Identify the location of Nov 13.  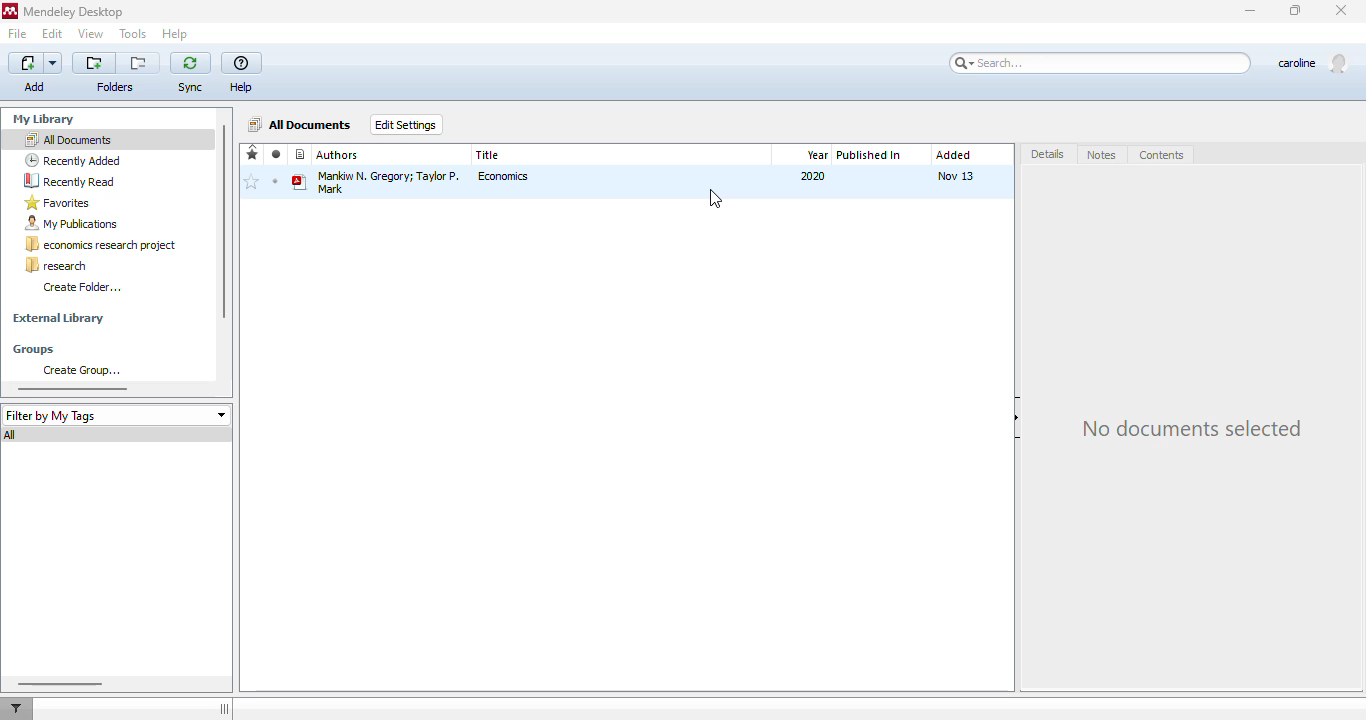
(956, 174).